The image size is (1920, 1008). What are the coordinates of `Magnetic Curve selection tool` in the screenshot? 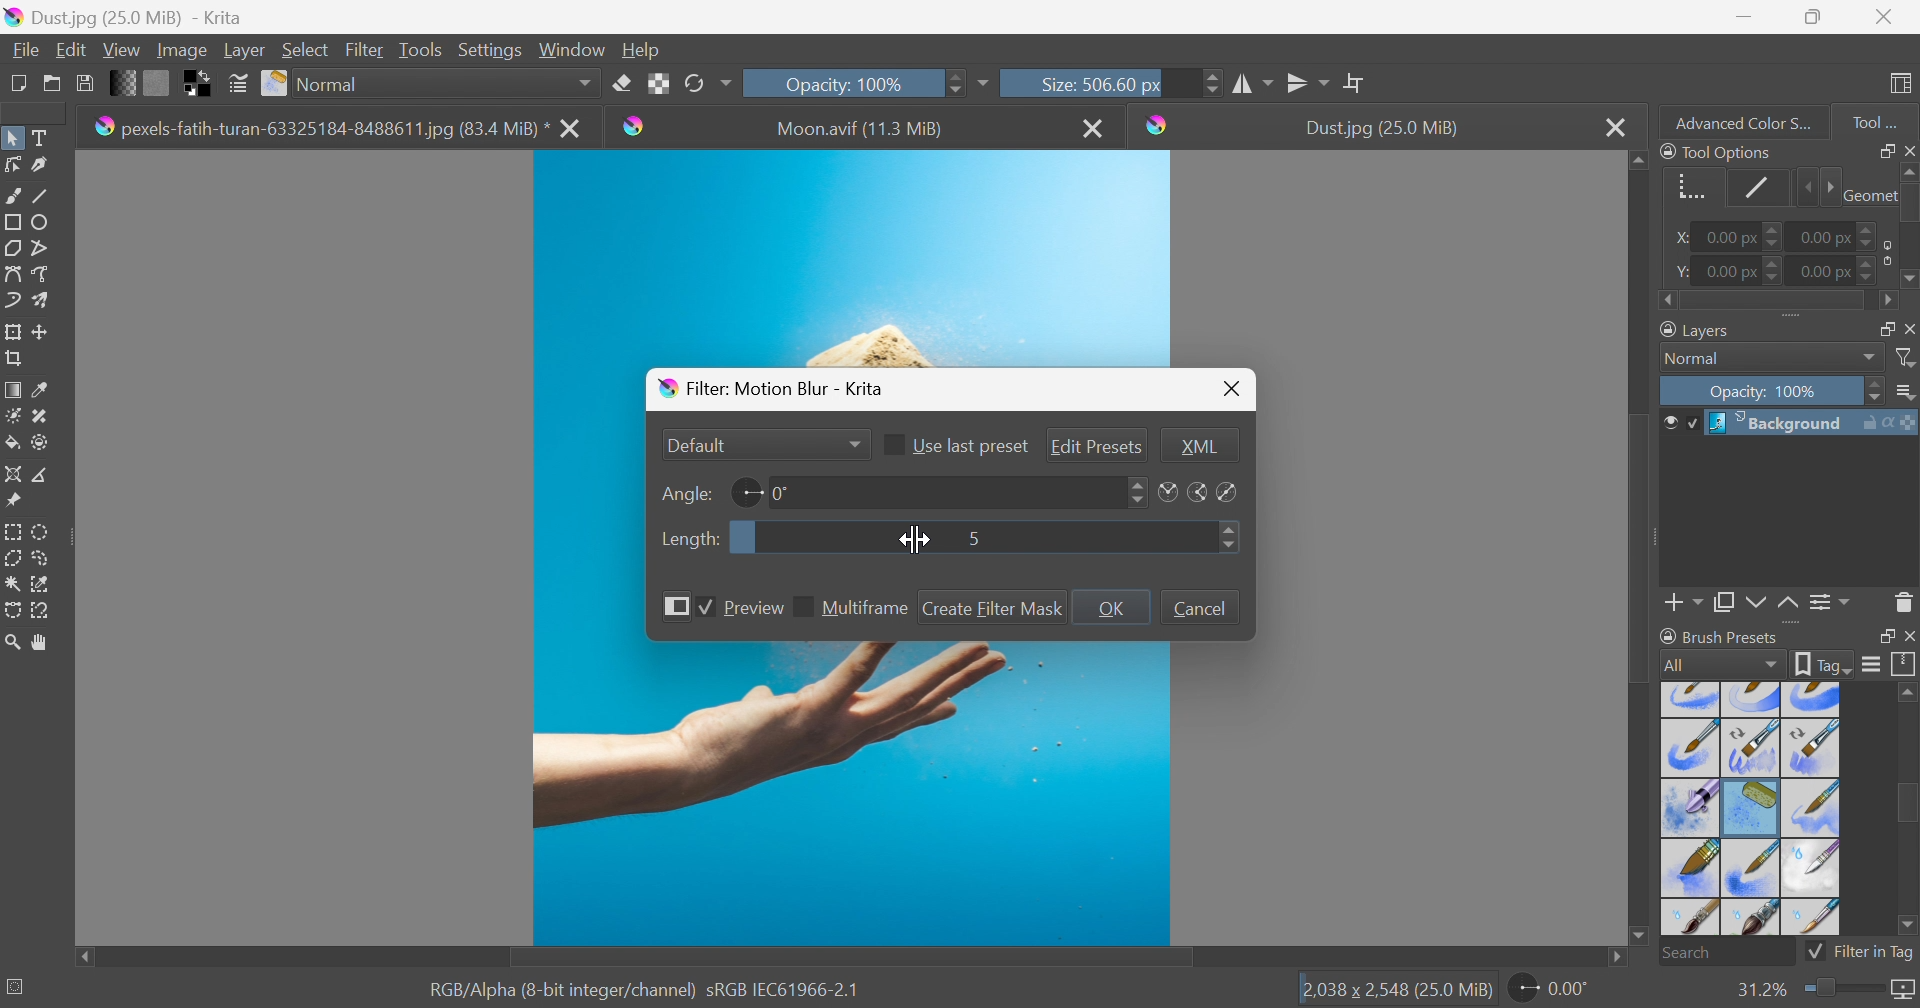 It's located at (43, 609).